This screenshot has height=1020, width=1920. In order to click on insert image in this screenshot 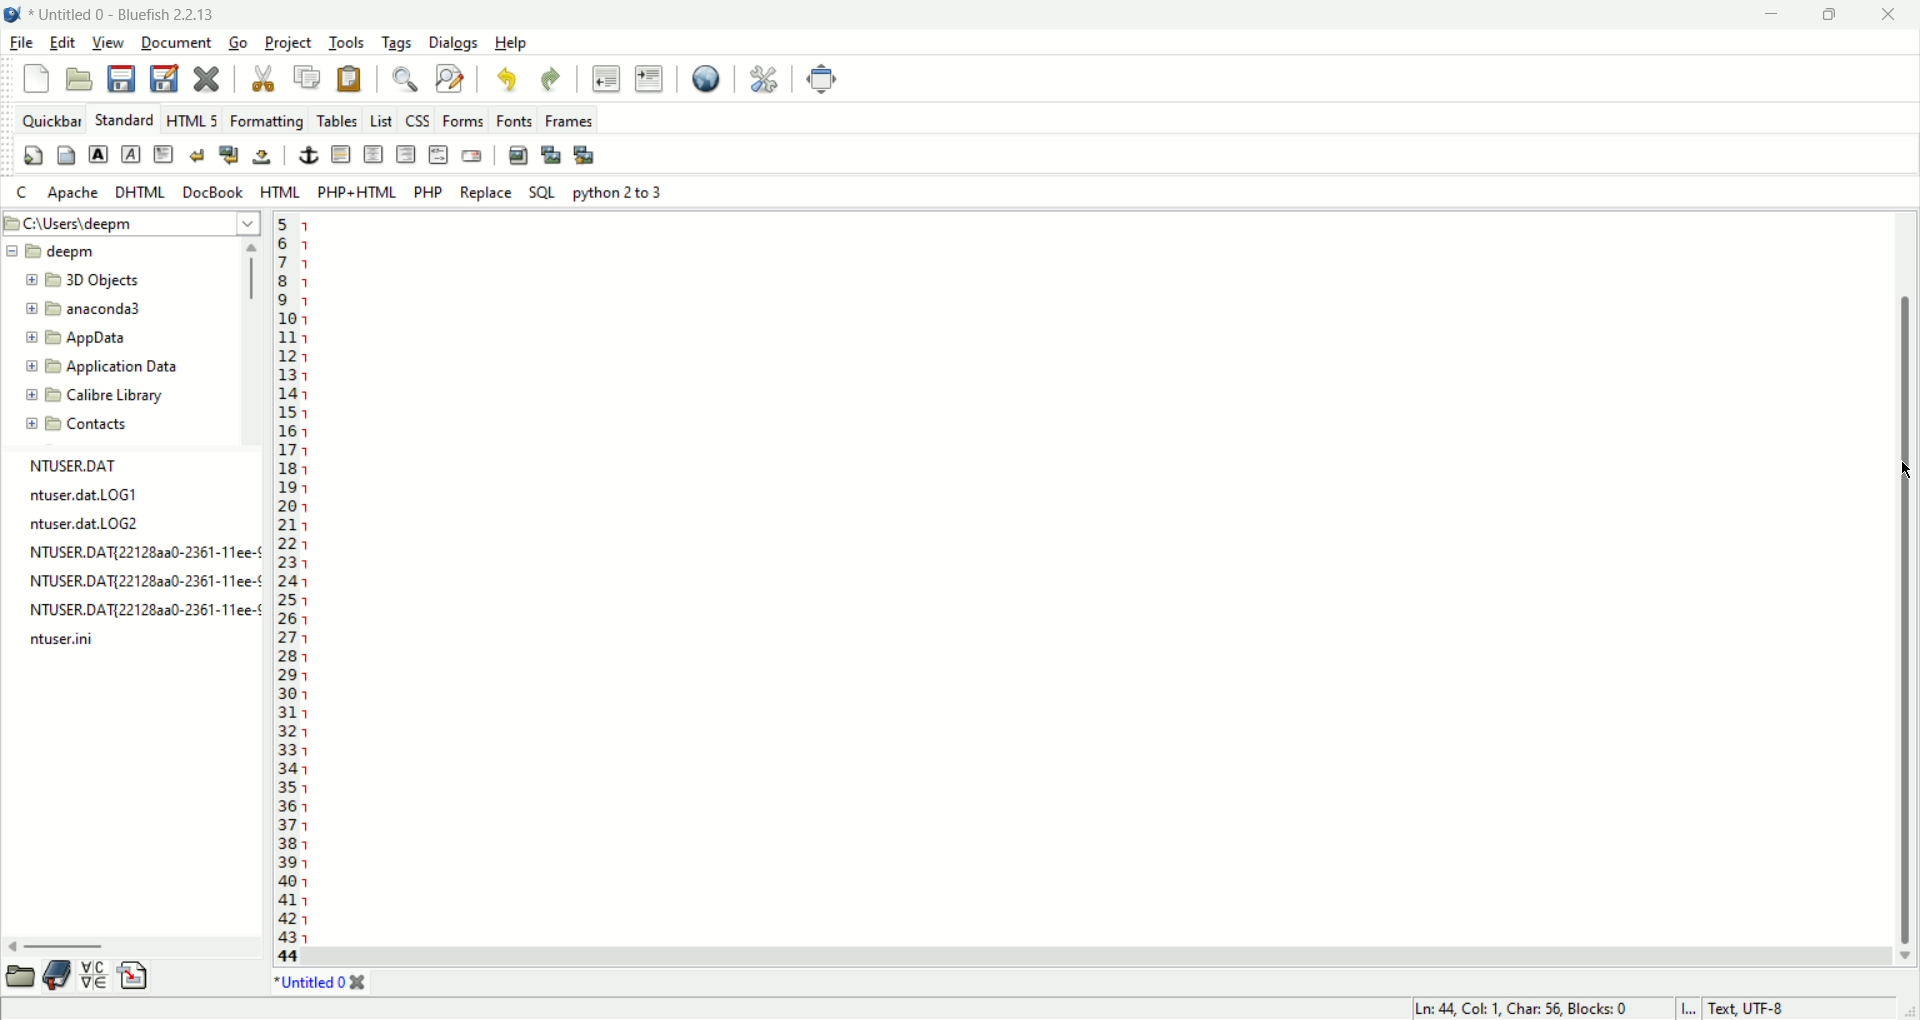, I will do `click(517, 154)`.